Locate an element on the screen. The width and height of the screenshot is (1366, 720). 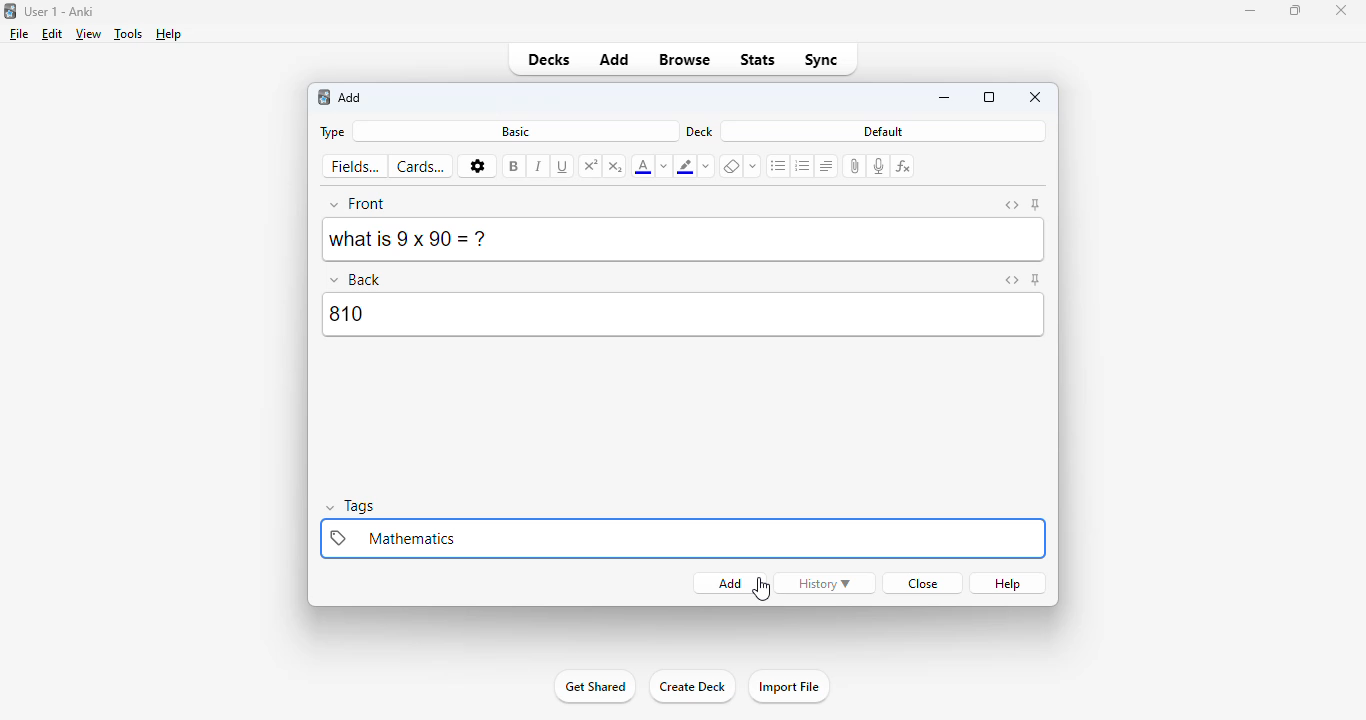
attach pictures/audio/video is located at coordinates (856, 166).